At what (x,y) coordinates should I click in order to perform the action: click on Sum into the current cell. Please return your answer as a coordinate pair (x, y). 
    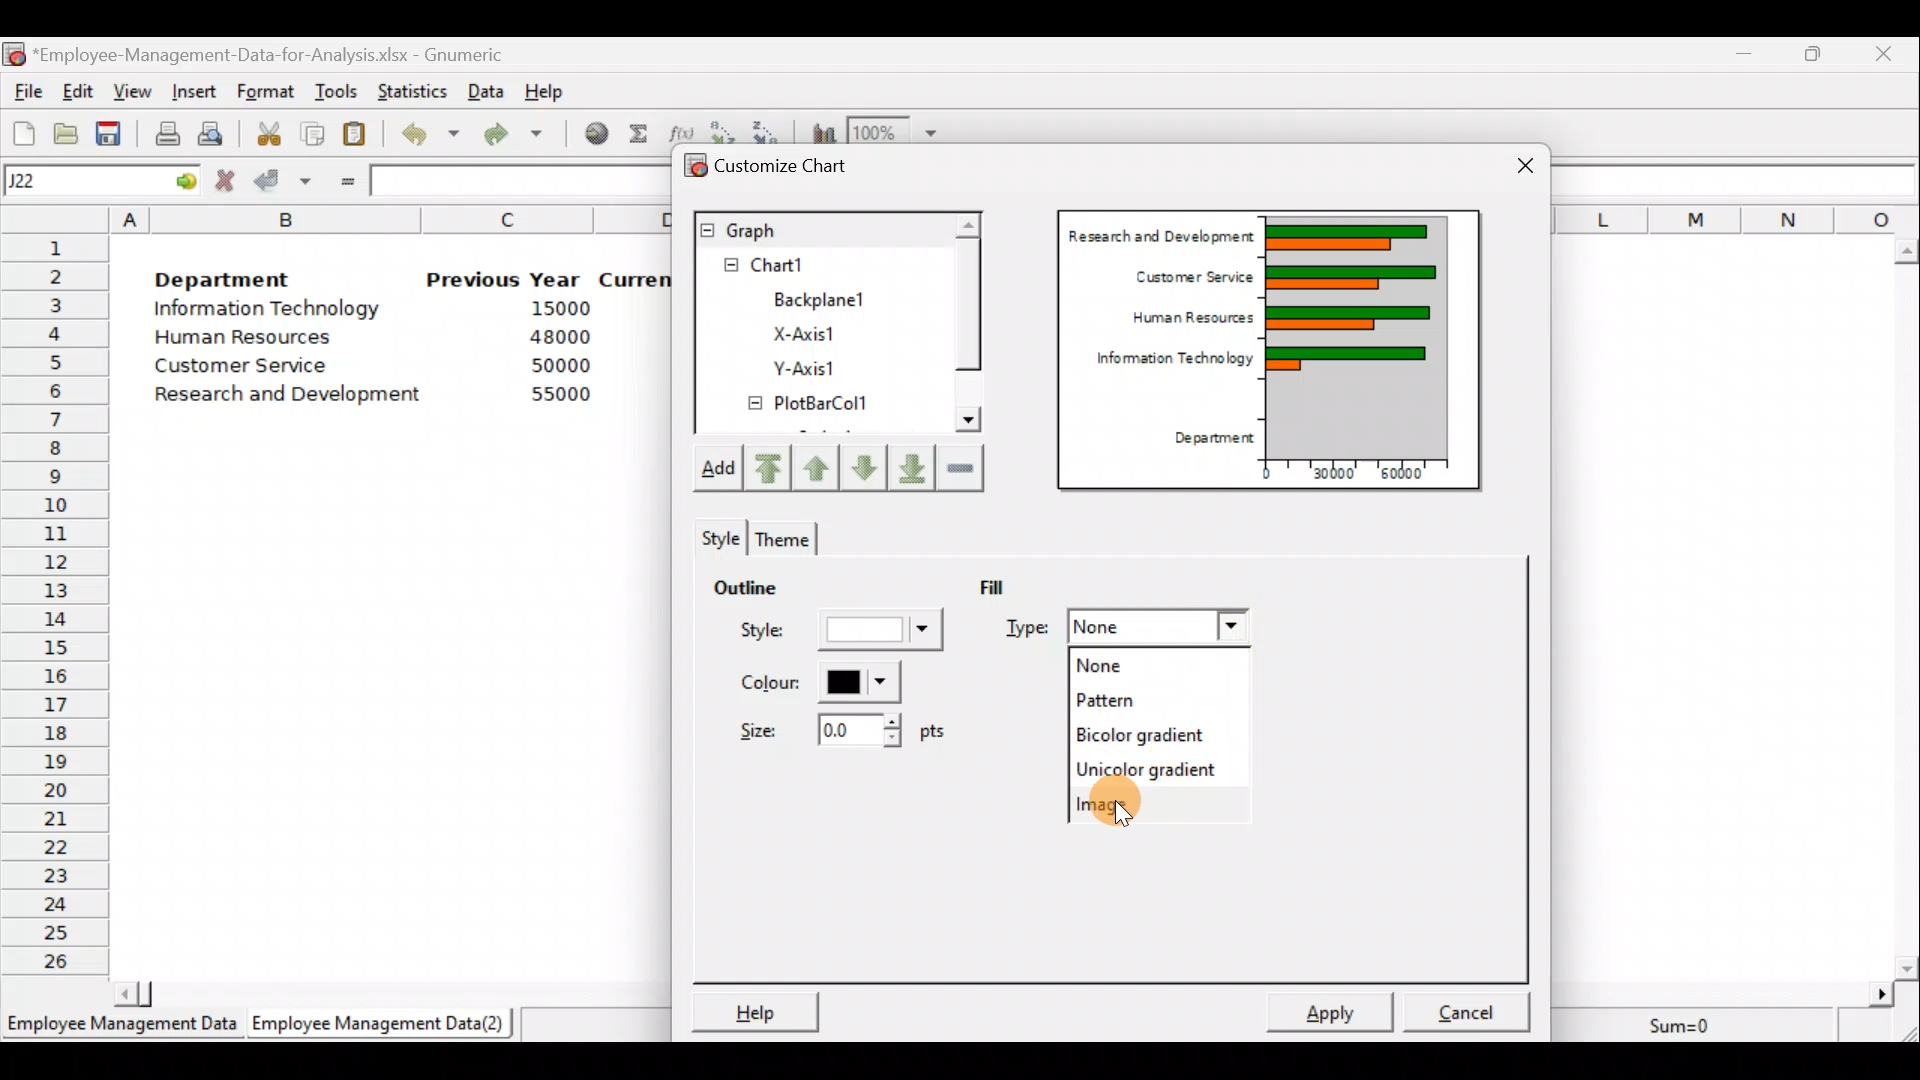
    Looking at the image, I should click on (640, 138).